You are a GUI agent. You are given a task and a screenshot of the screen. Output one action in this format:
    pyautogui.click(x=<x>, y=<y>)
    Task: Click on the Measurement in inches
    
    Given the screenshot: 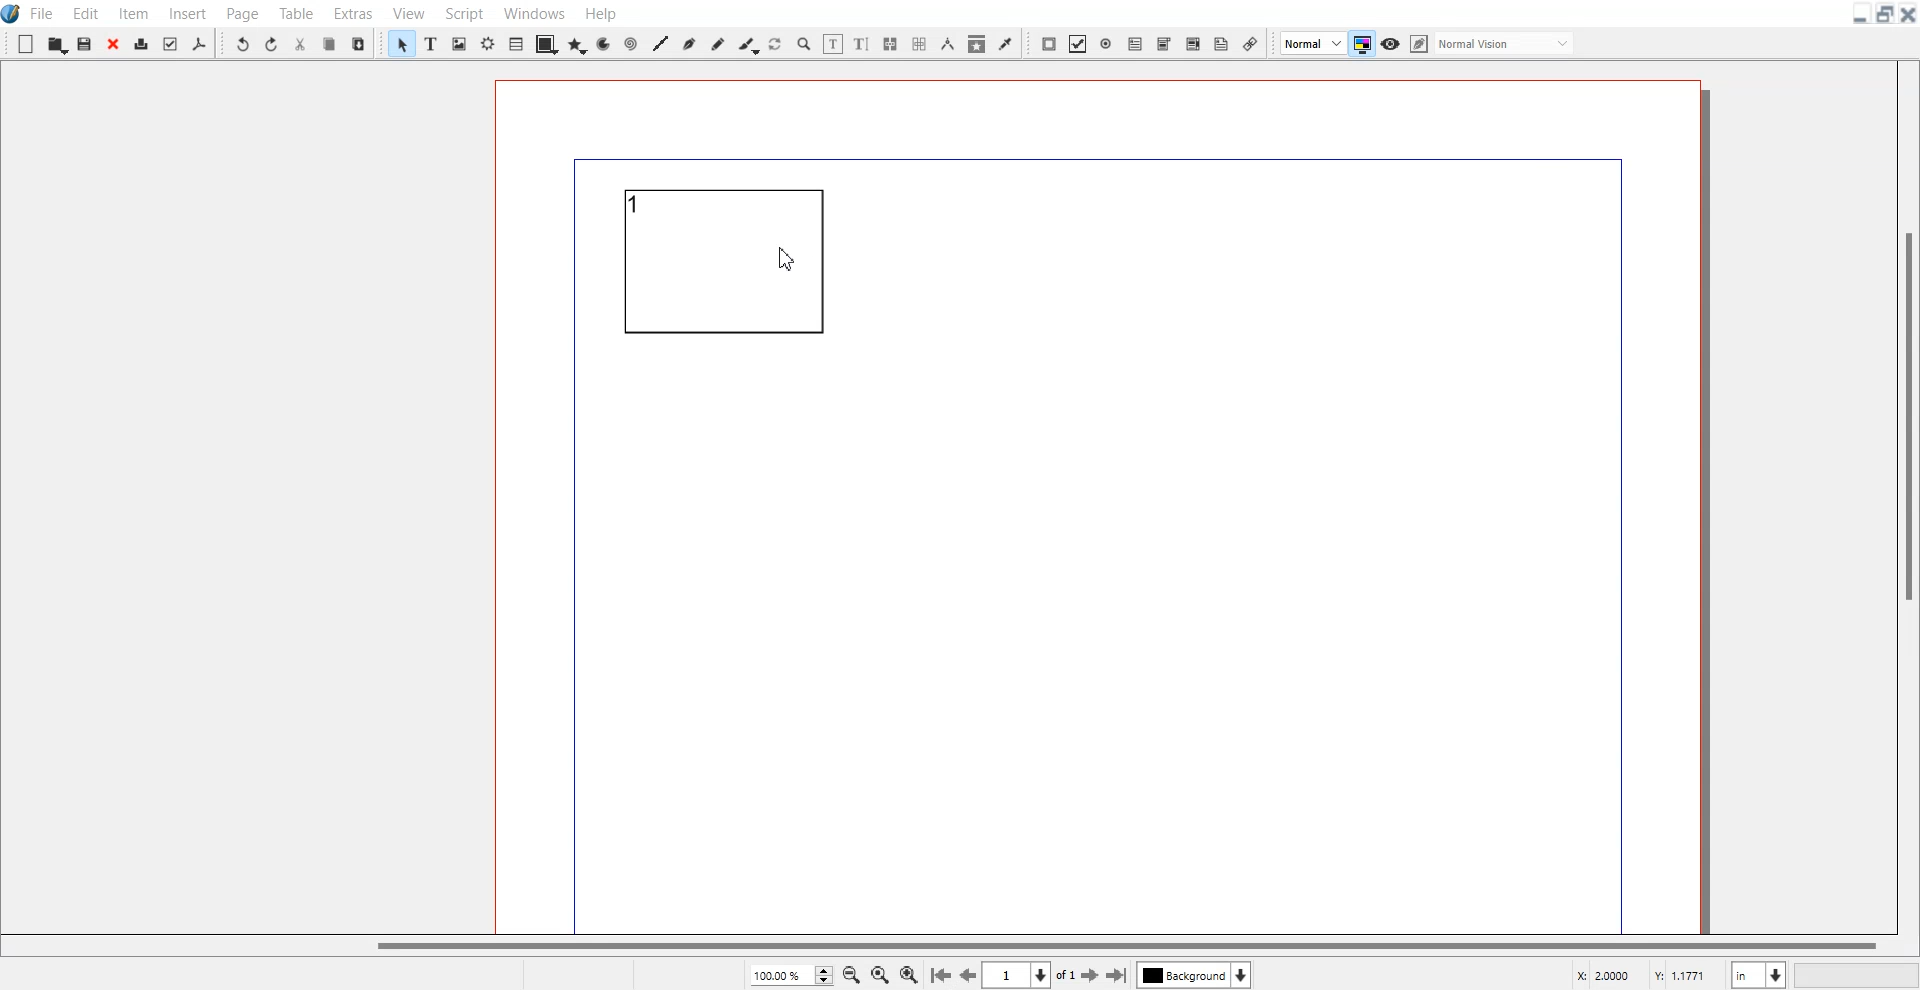 What is the action you would take?
    pyautogui.click(x=1759, y=974)
    